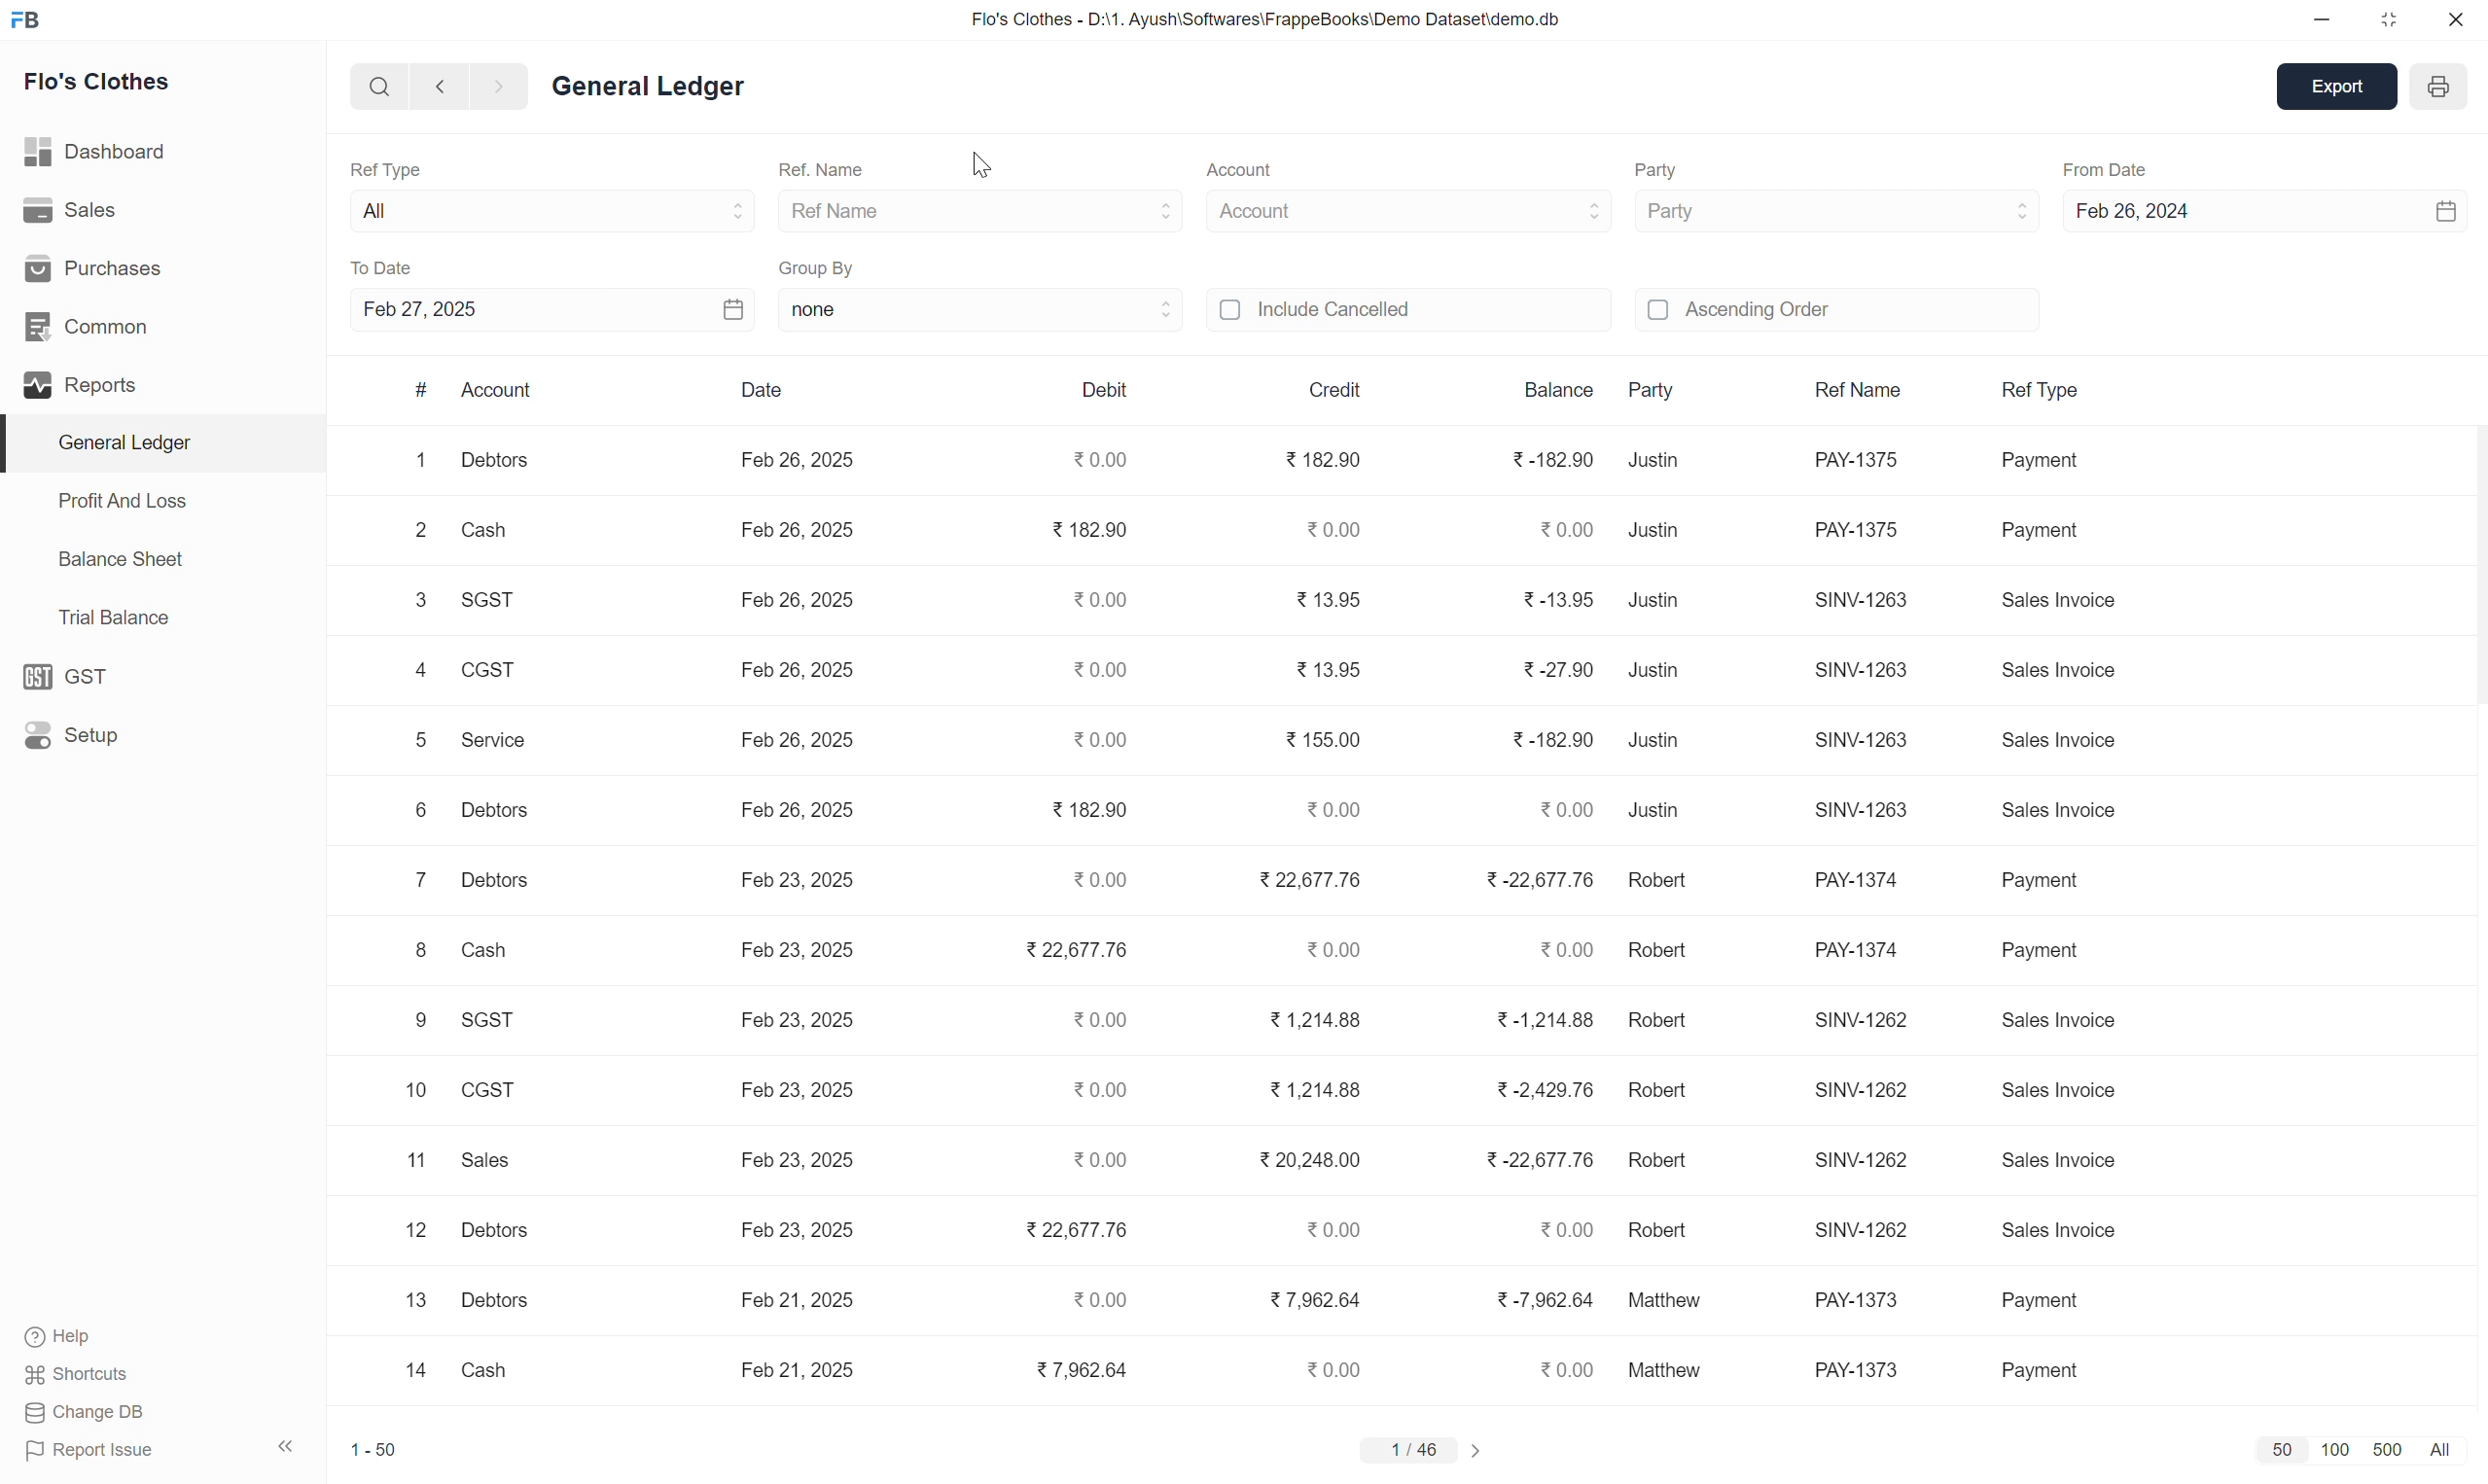 The image size is (2488, 1484). What do you see at coordinates (1657, 740) in the screenshot?
I see `justin` at bounding box center [1657, 740].